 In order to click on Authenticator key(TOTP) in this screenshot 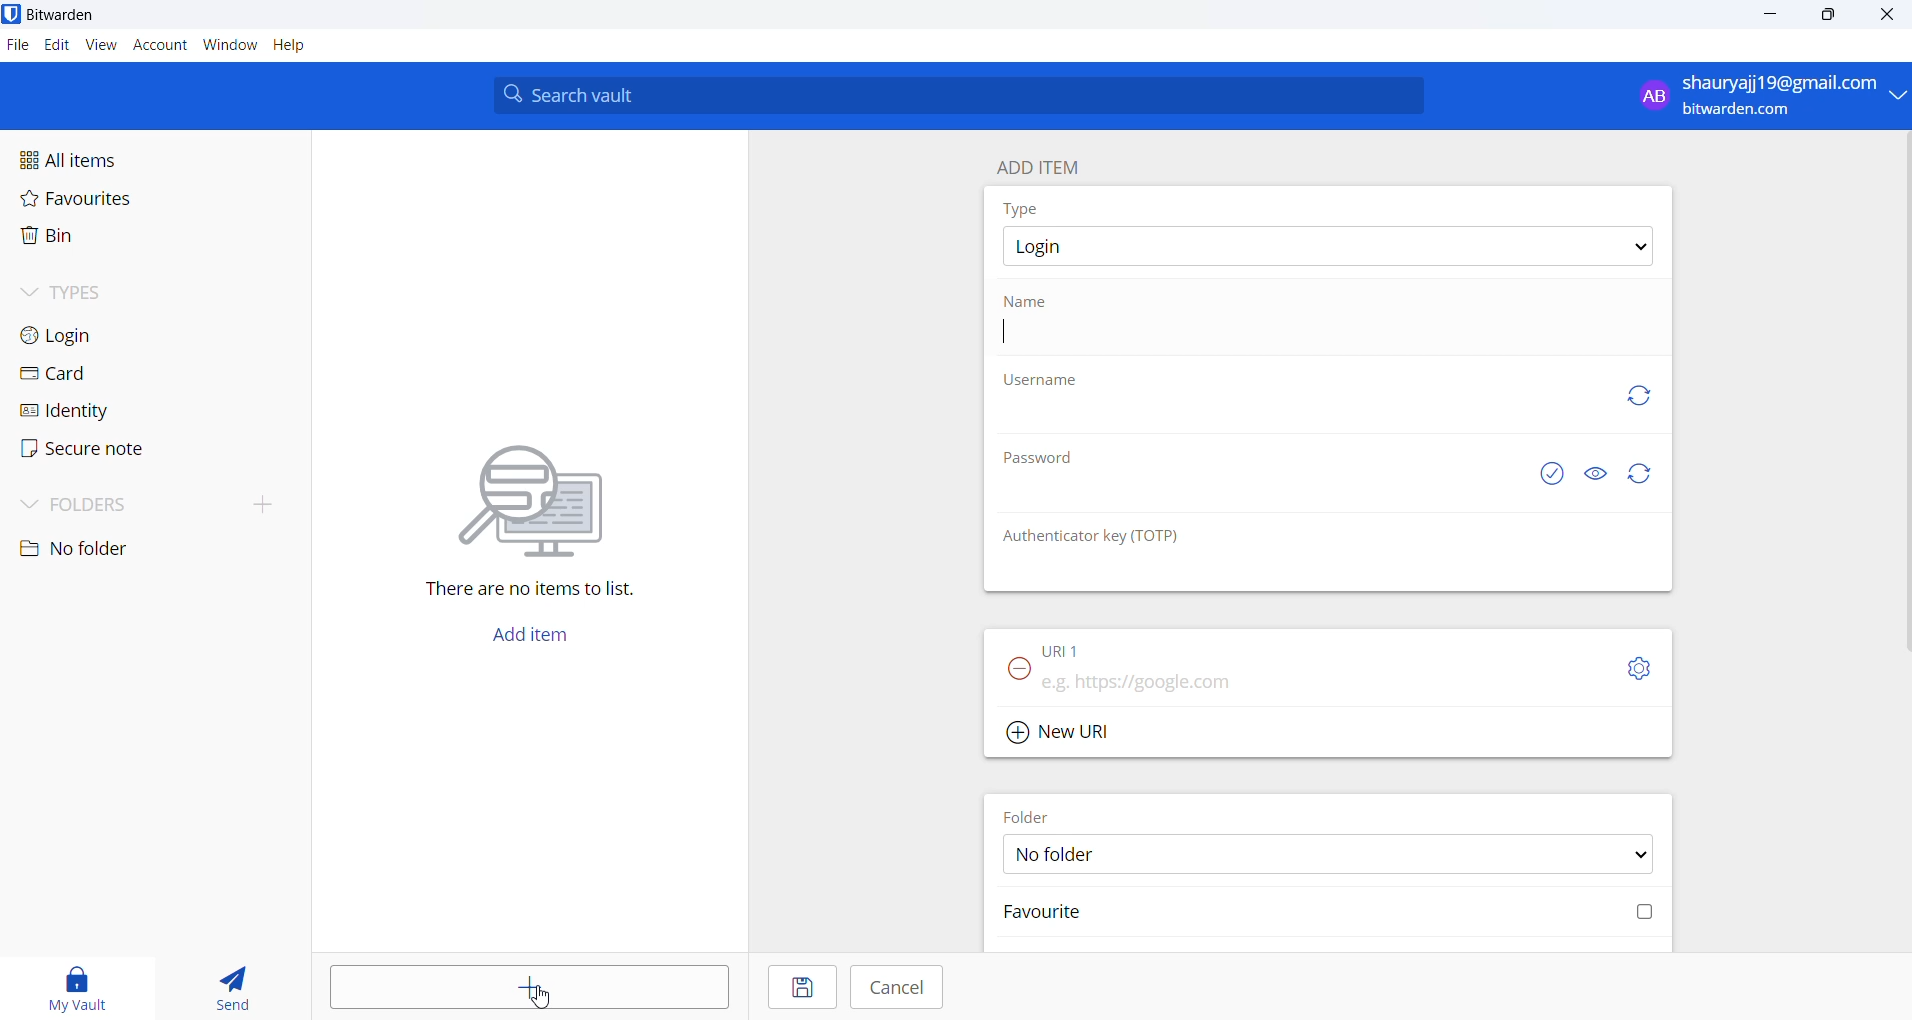, I will do `click(1093, 537)`.